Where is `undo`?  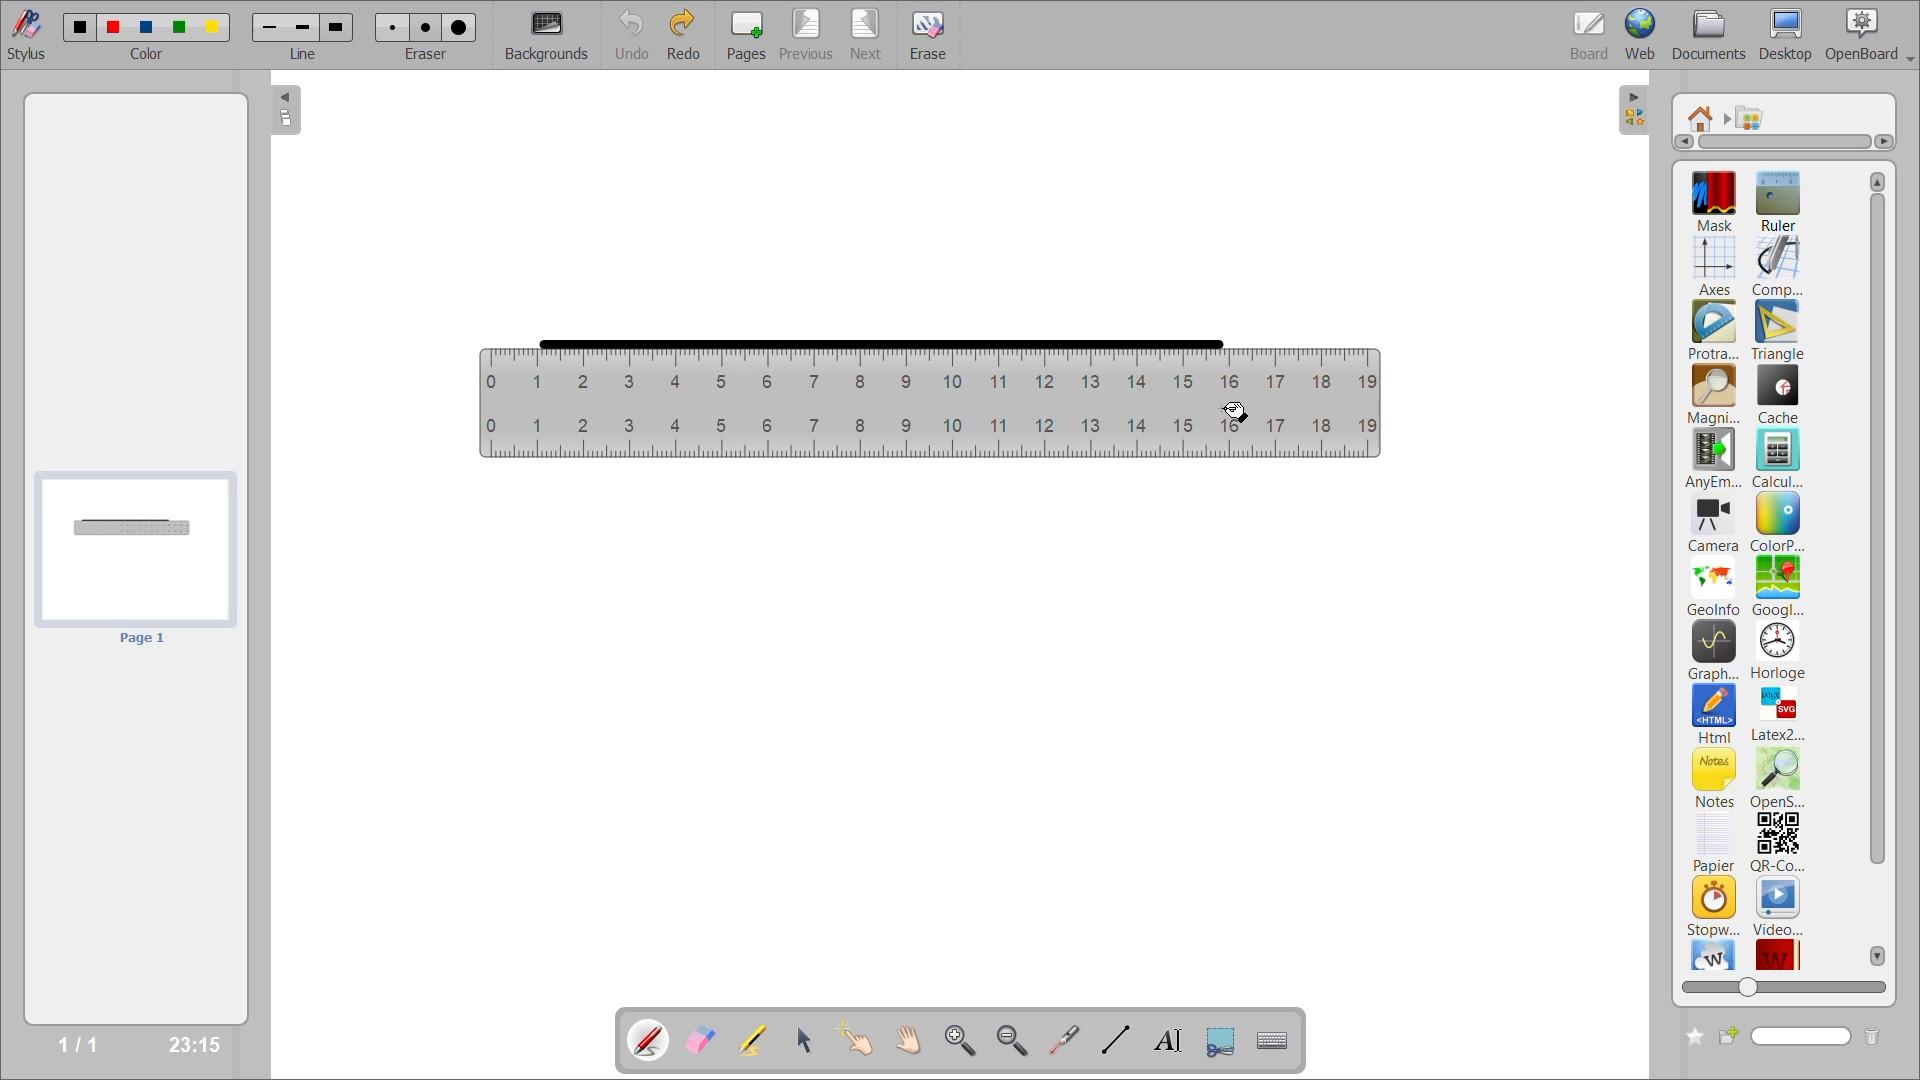
undo is located at coordinates (634, 33).